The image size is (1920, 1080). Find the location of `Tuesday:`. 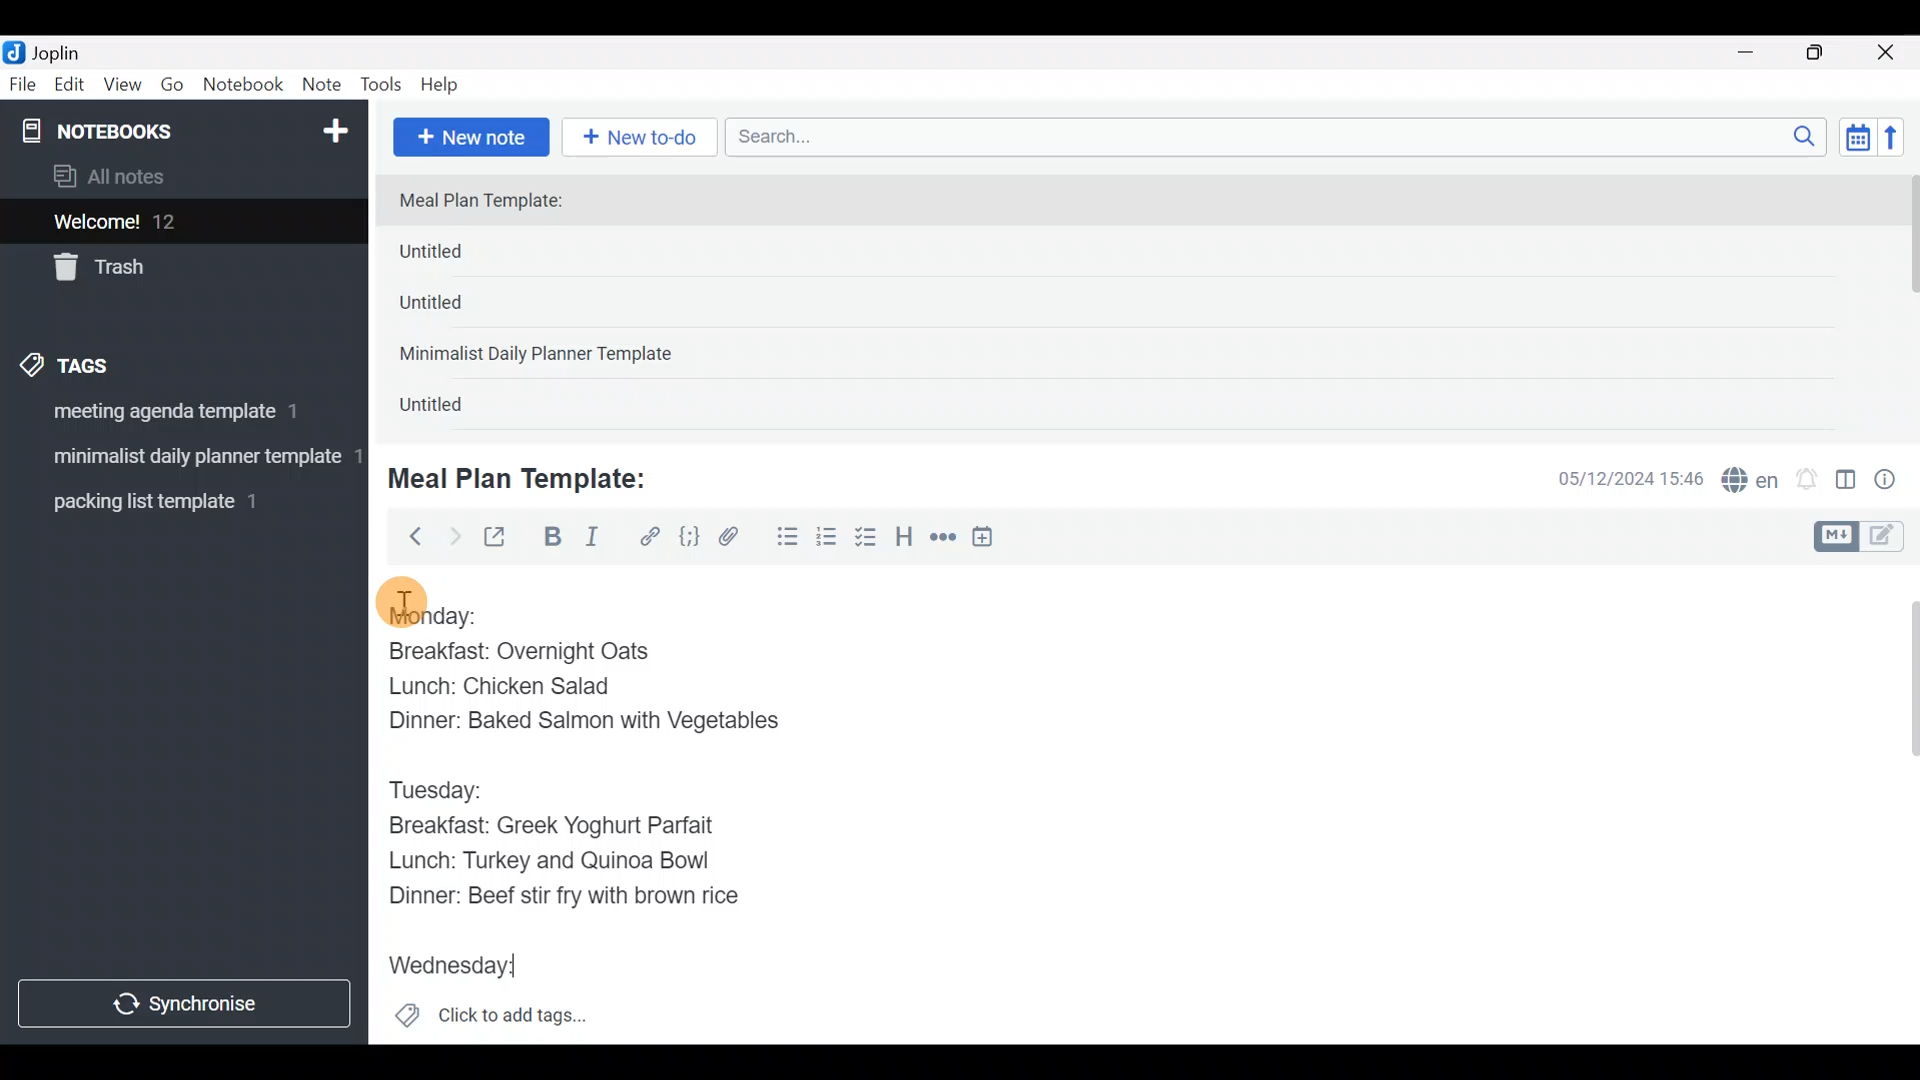

Tuesday: is located at coordinates (442, 786).